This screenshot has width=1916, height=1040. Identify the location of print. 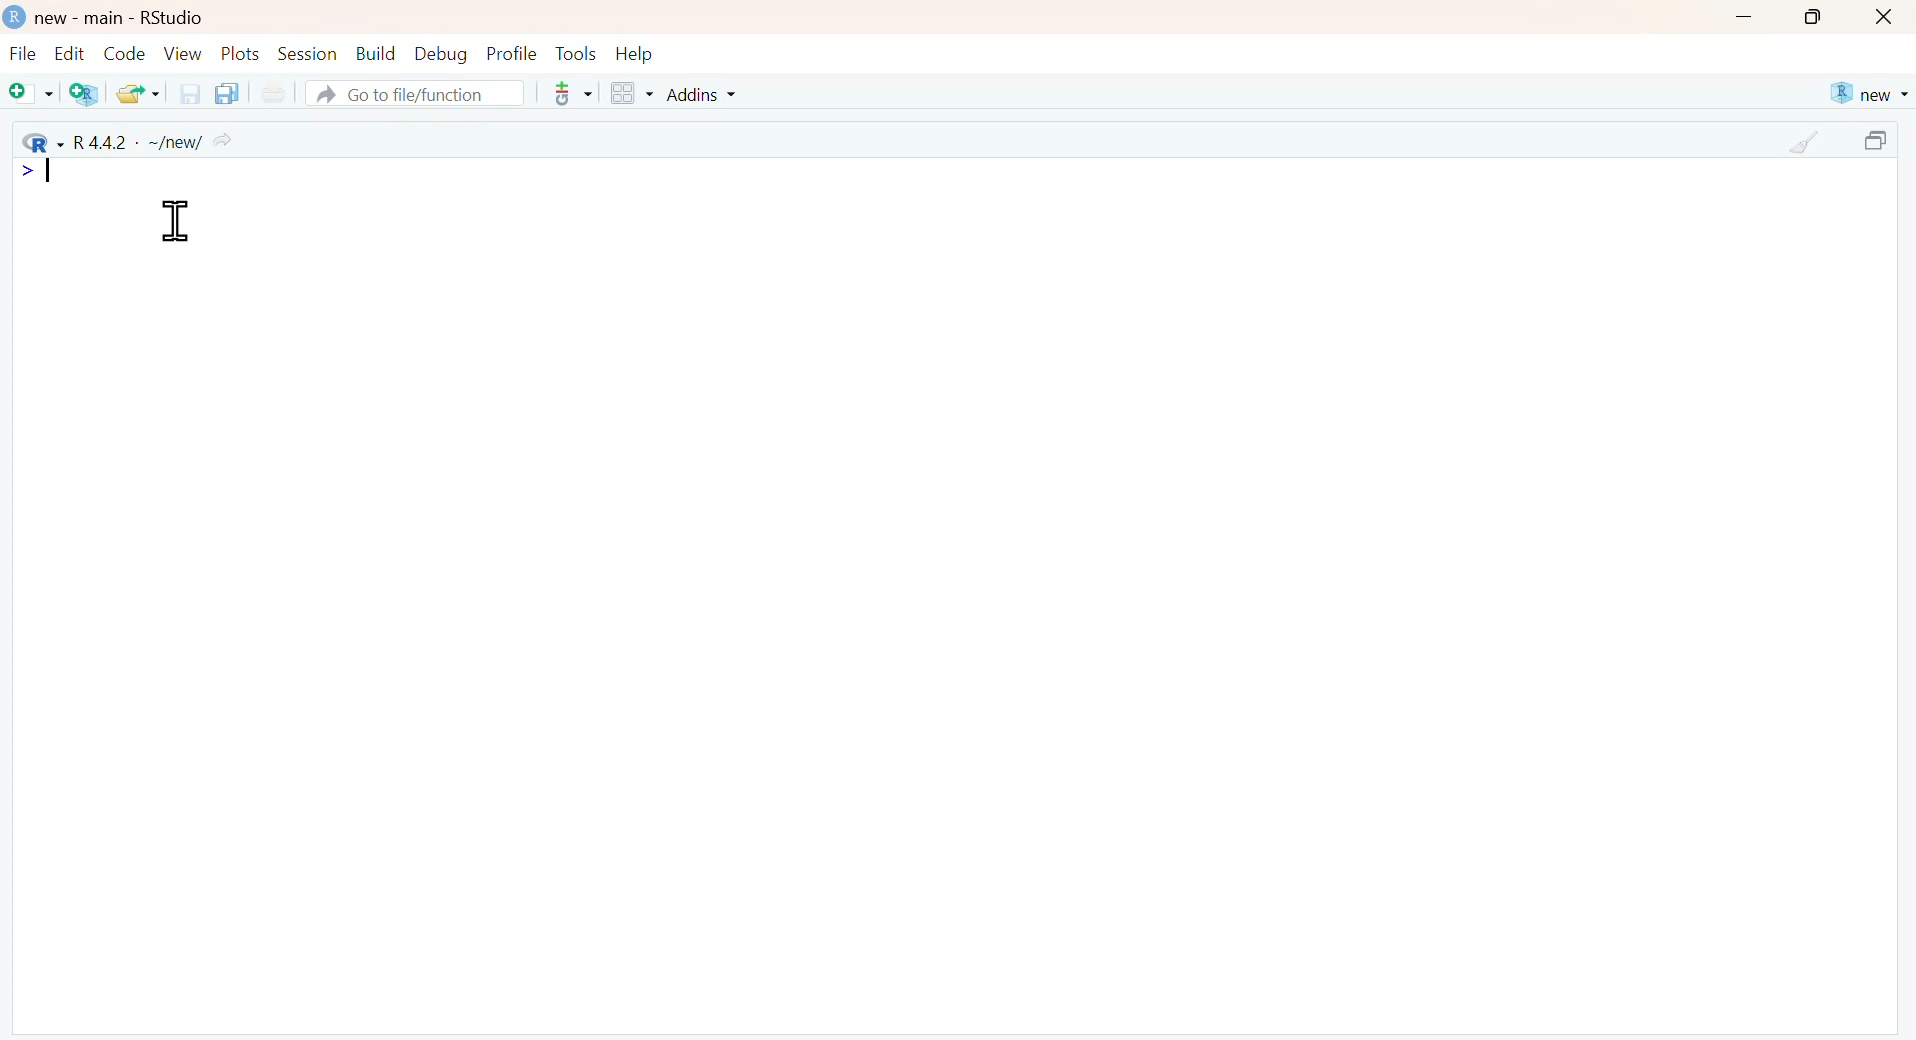
(272, 94).